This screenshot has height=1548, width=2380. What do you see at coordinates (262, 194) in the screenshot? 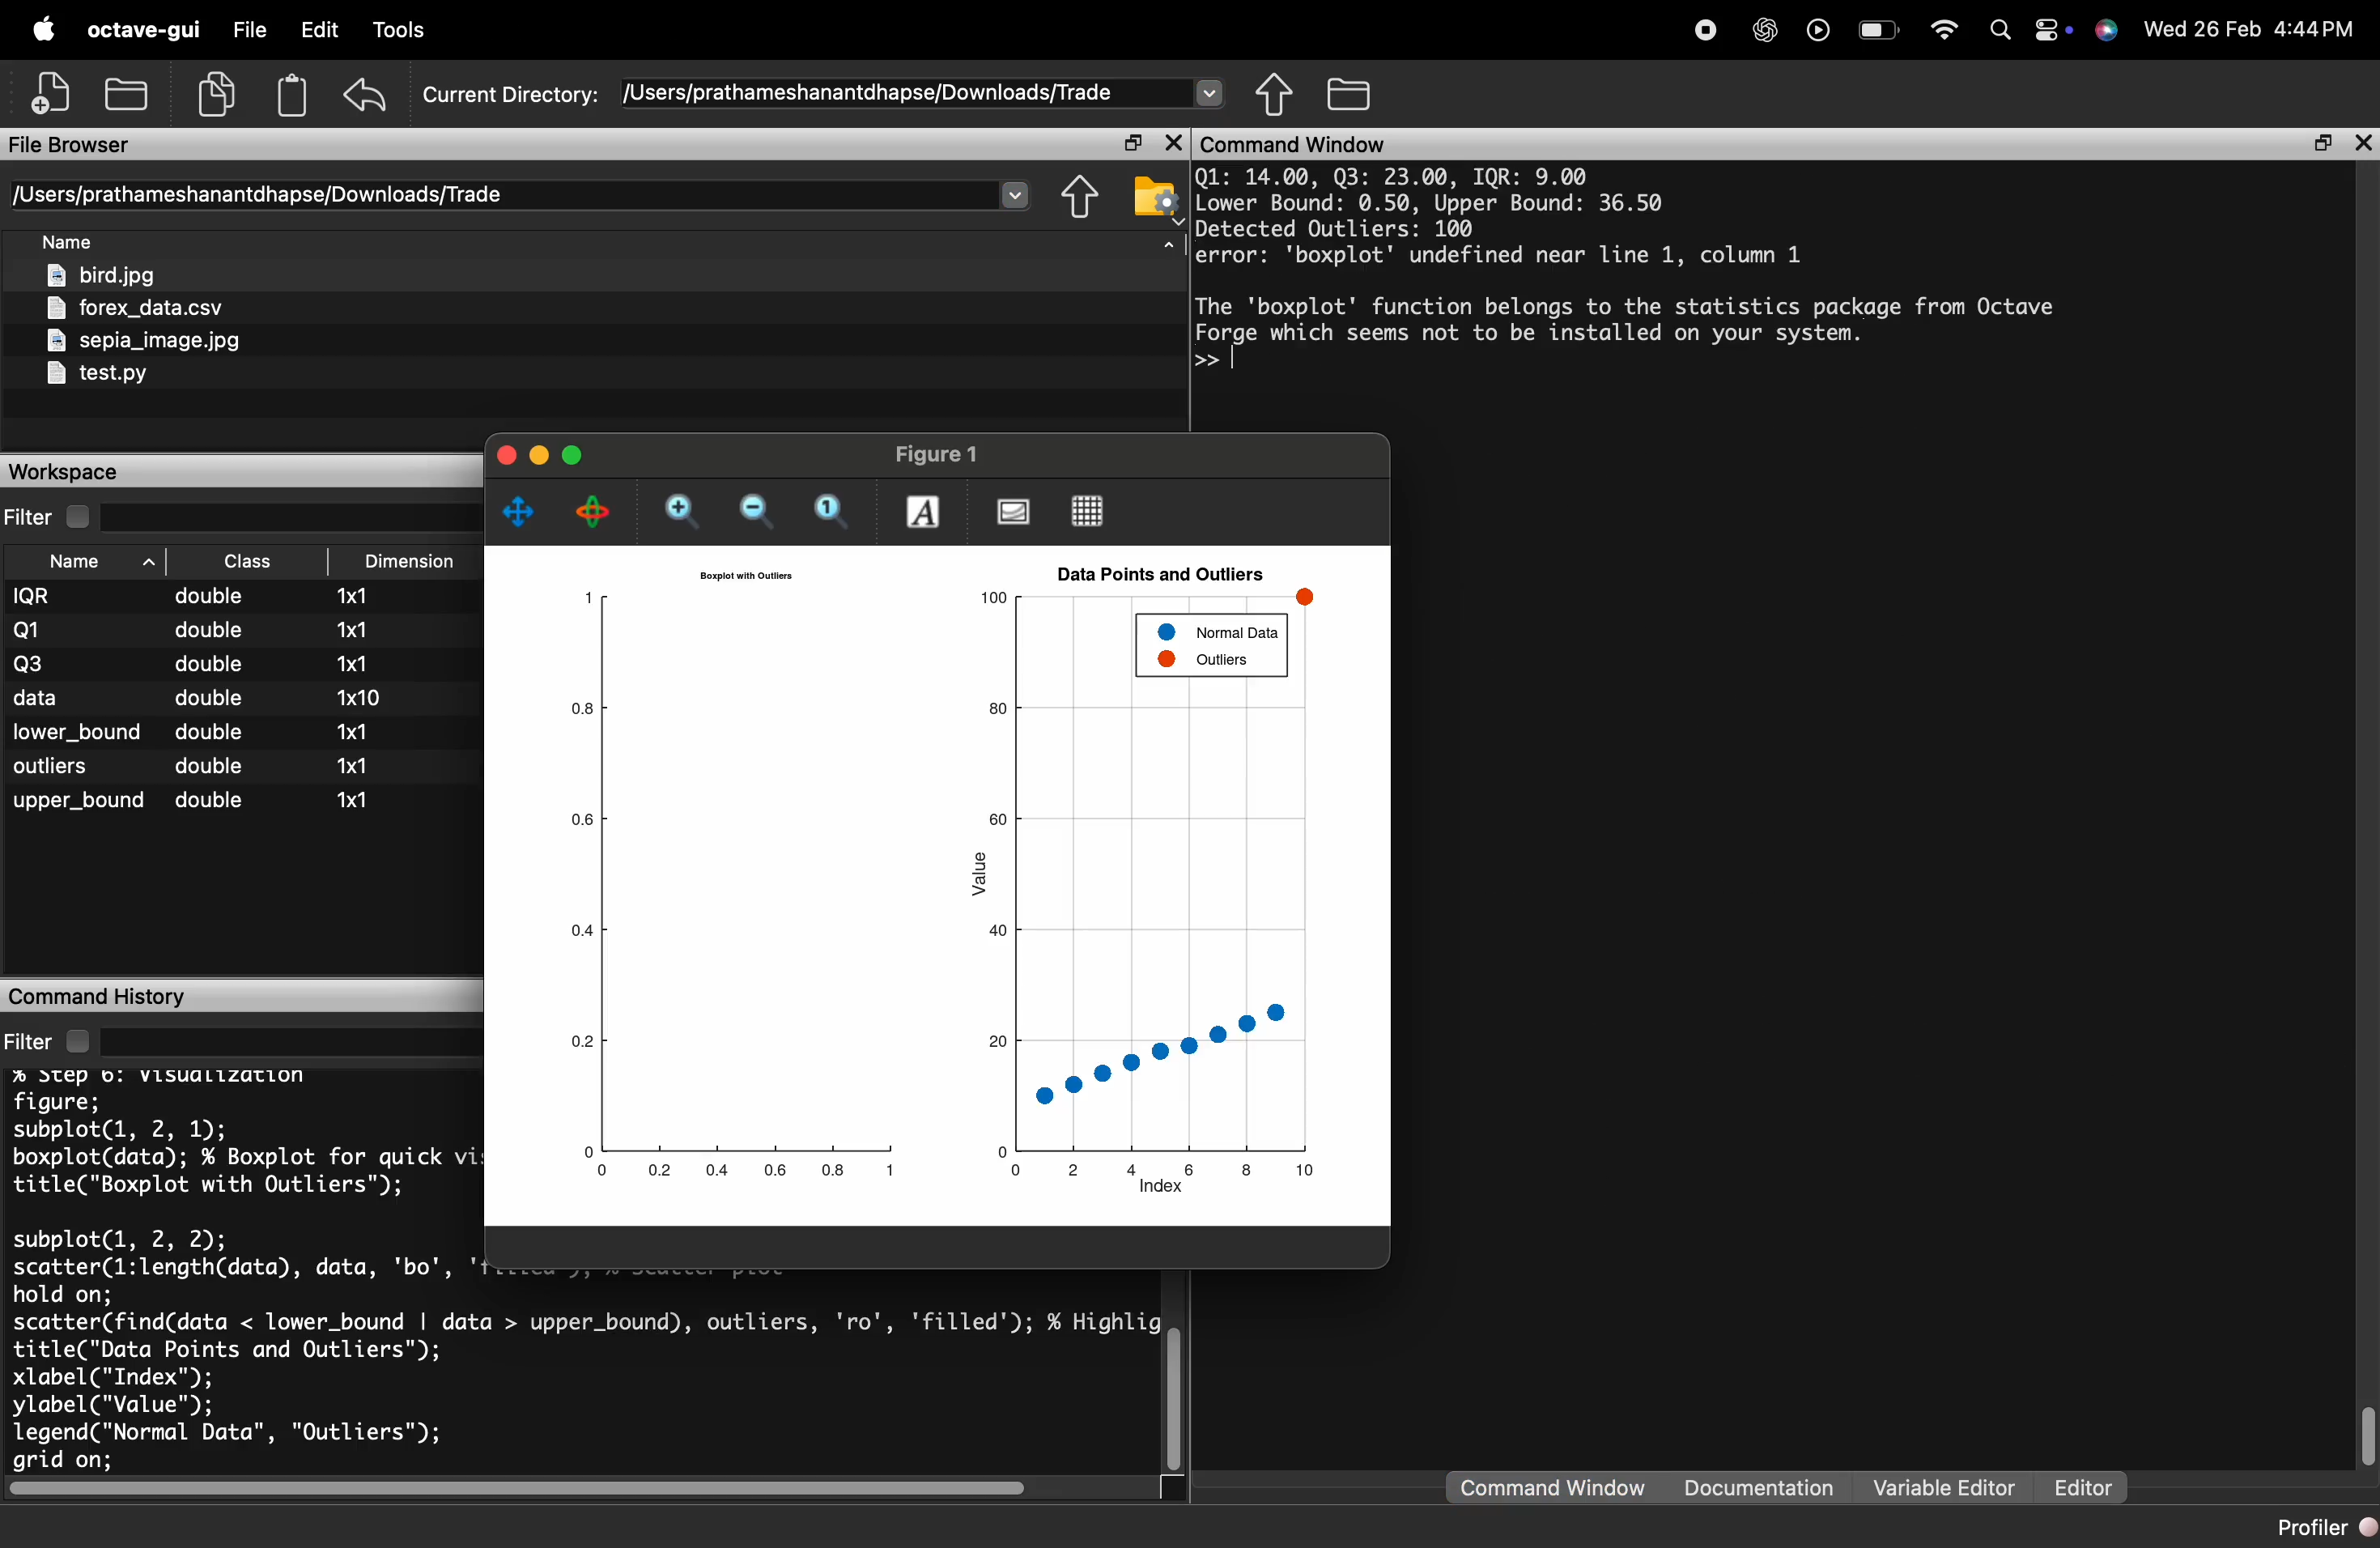
I see `[Users/prathameshanantdhapse/Downloads/Trade` at bounding box center [262, 194].